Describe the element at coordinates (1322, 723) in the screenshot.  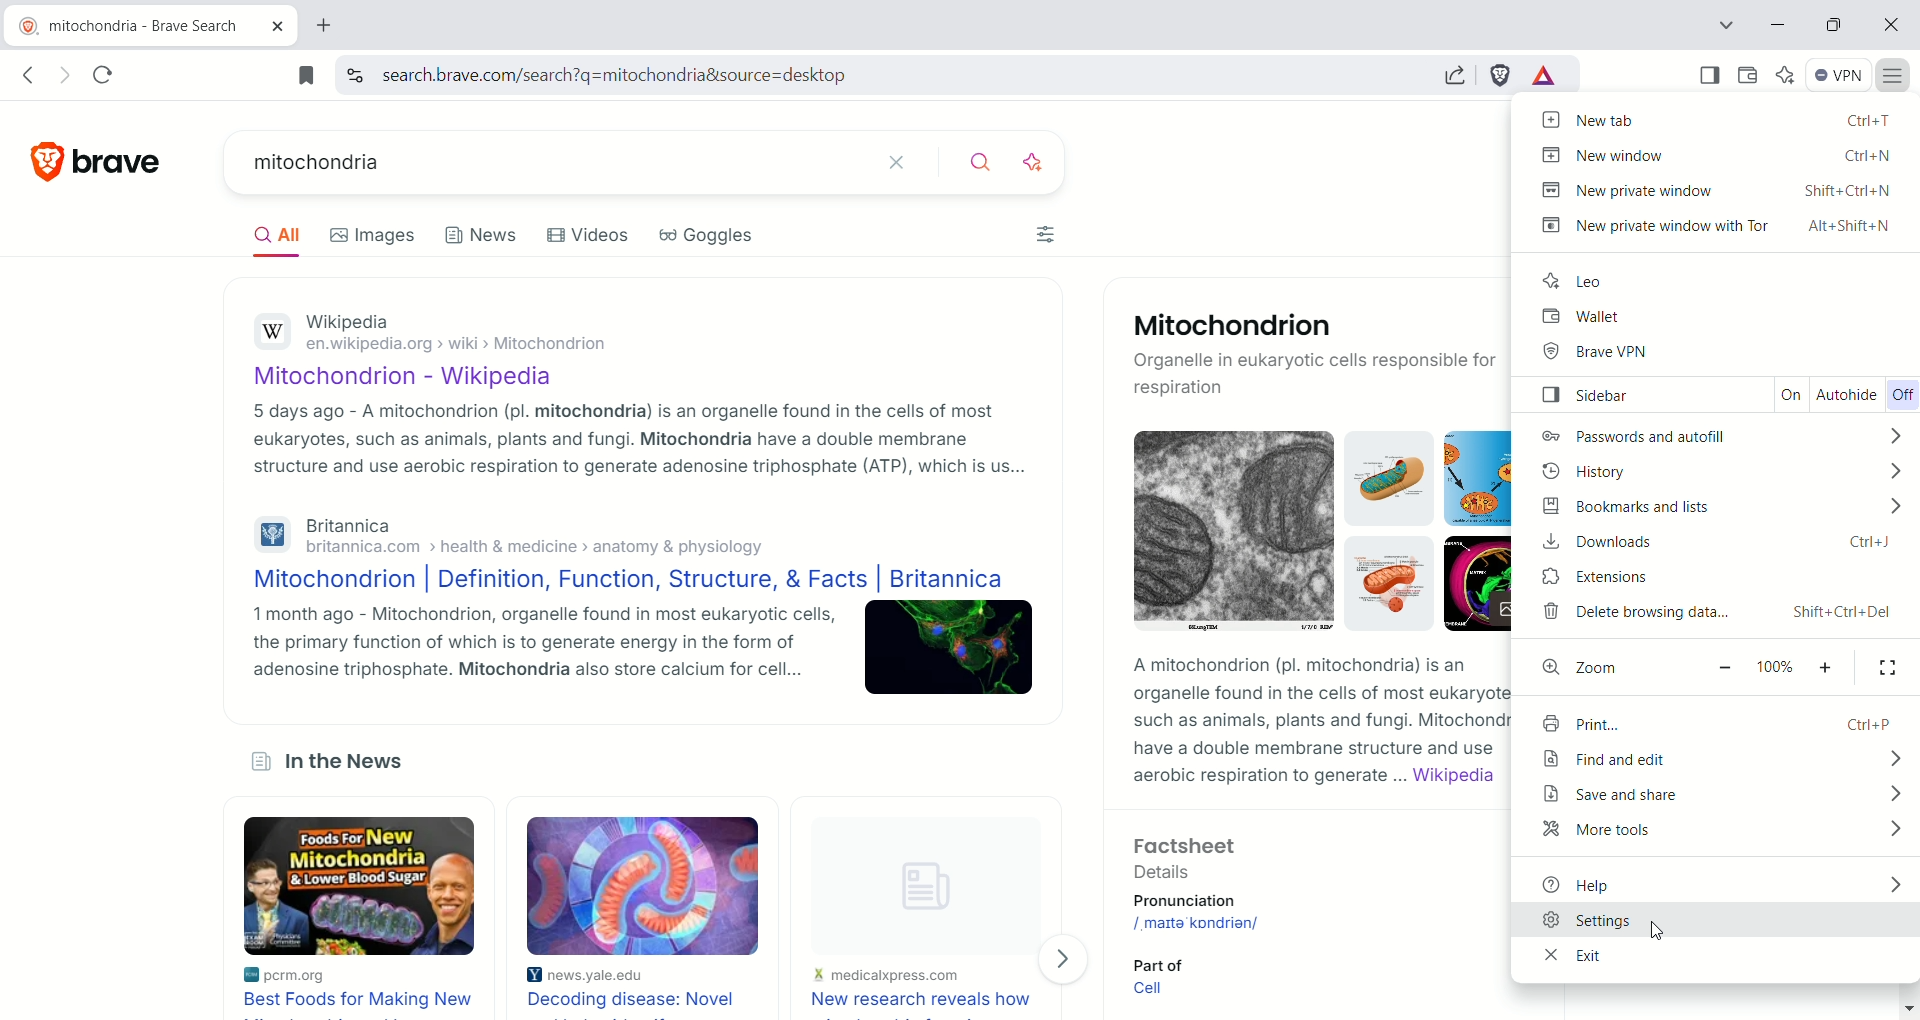
I see `A mitochondrion (pl. mitochondria) is anorganelle found in the cells of most eukaryotes,such as animals, plants and fungi. Mitochondriahave a double membrane structure and useaerobic respiration to generate ... Wikipedia` at that location.